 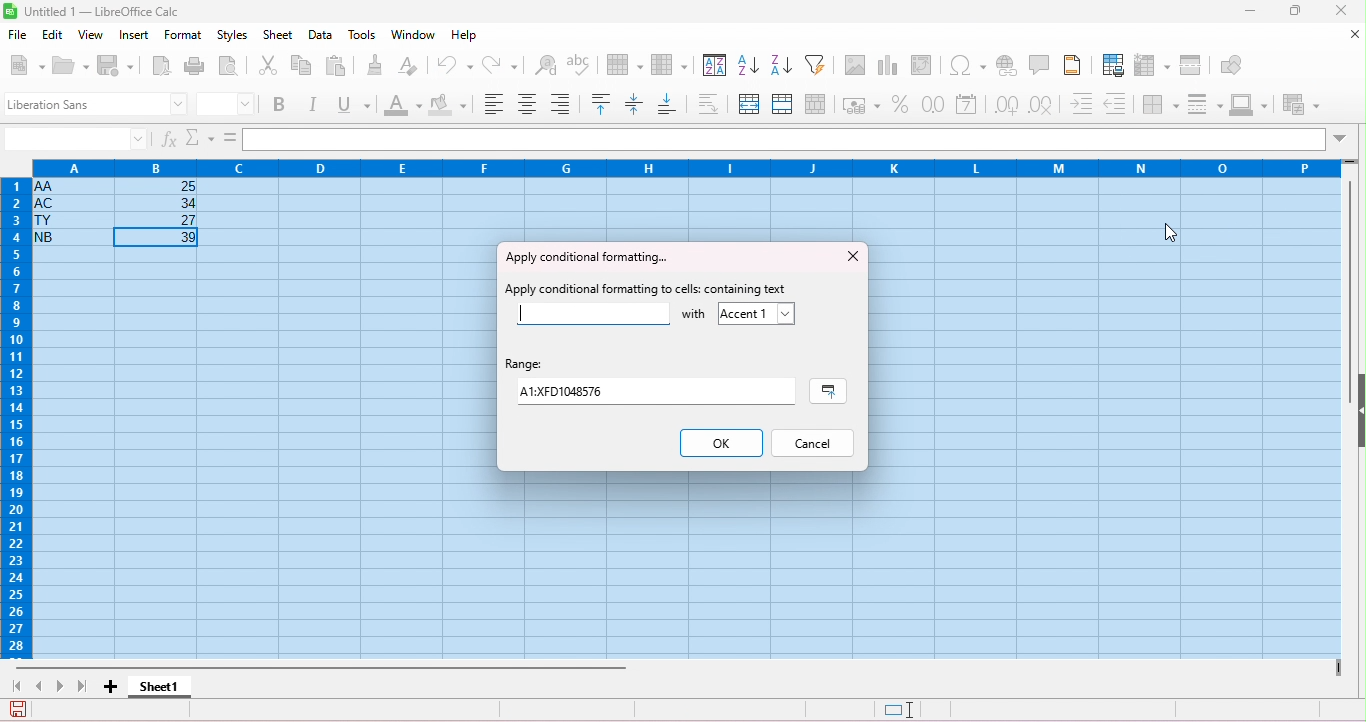 I want to click on standard selection, so click(x=899, y=711).